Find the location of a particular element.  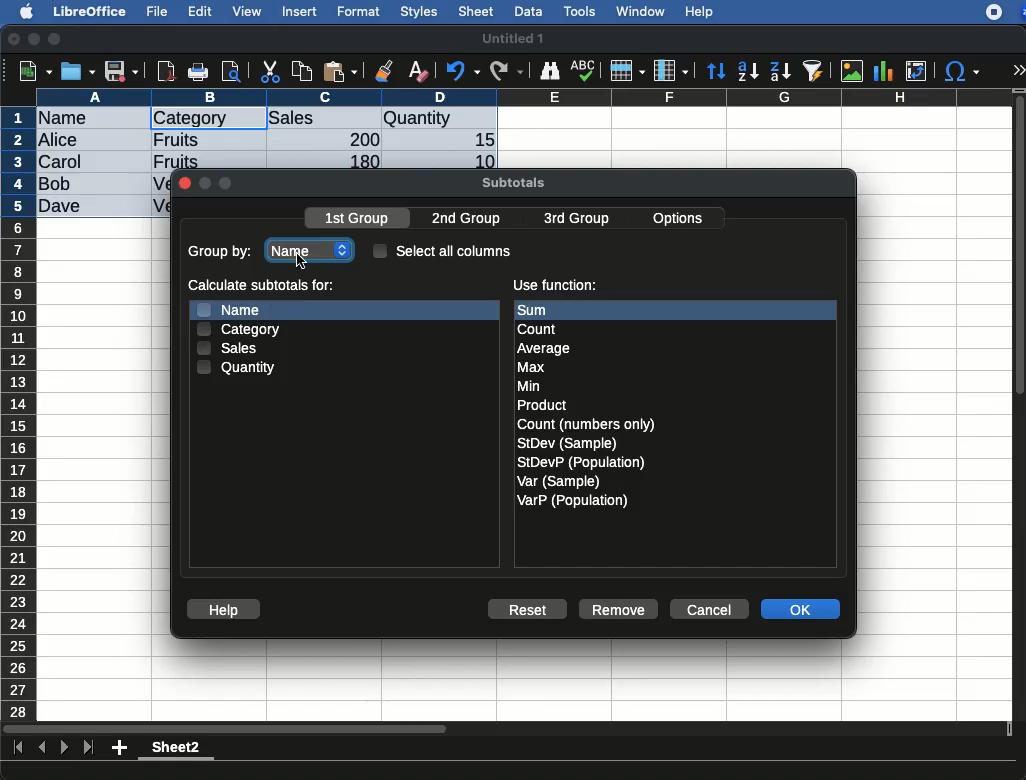

column is located at coordinates (671, 72).